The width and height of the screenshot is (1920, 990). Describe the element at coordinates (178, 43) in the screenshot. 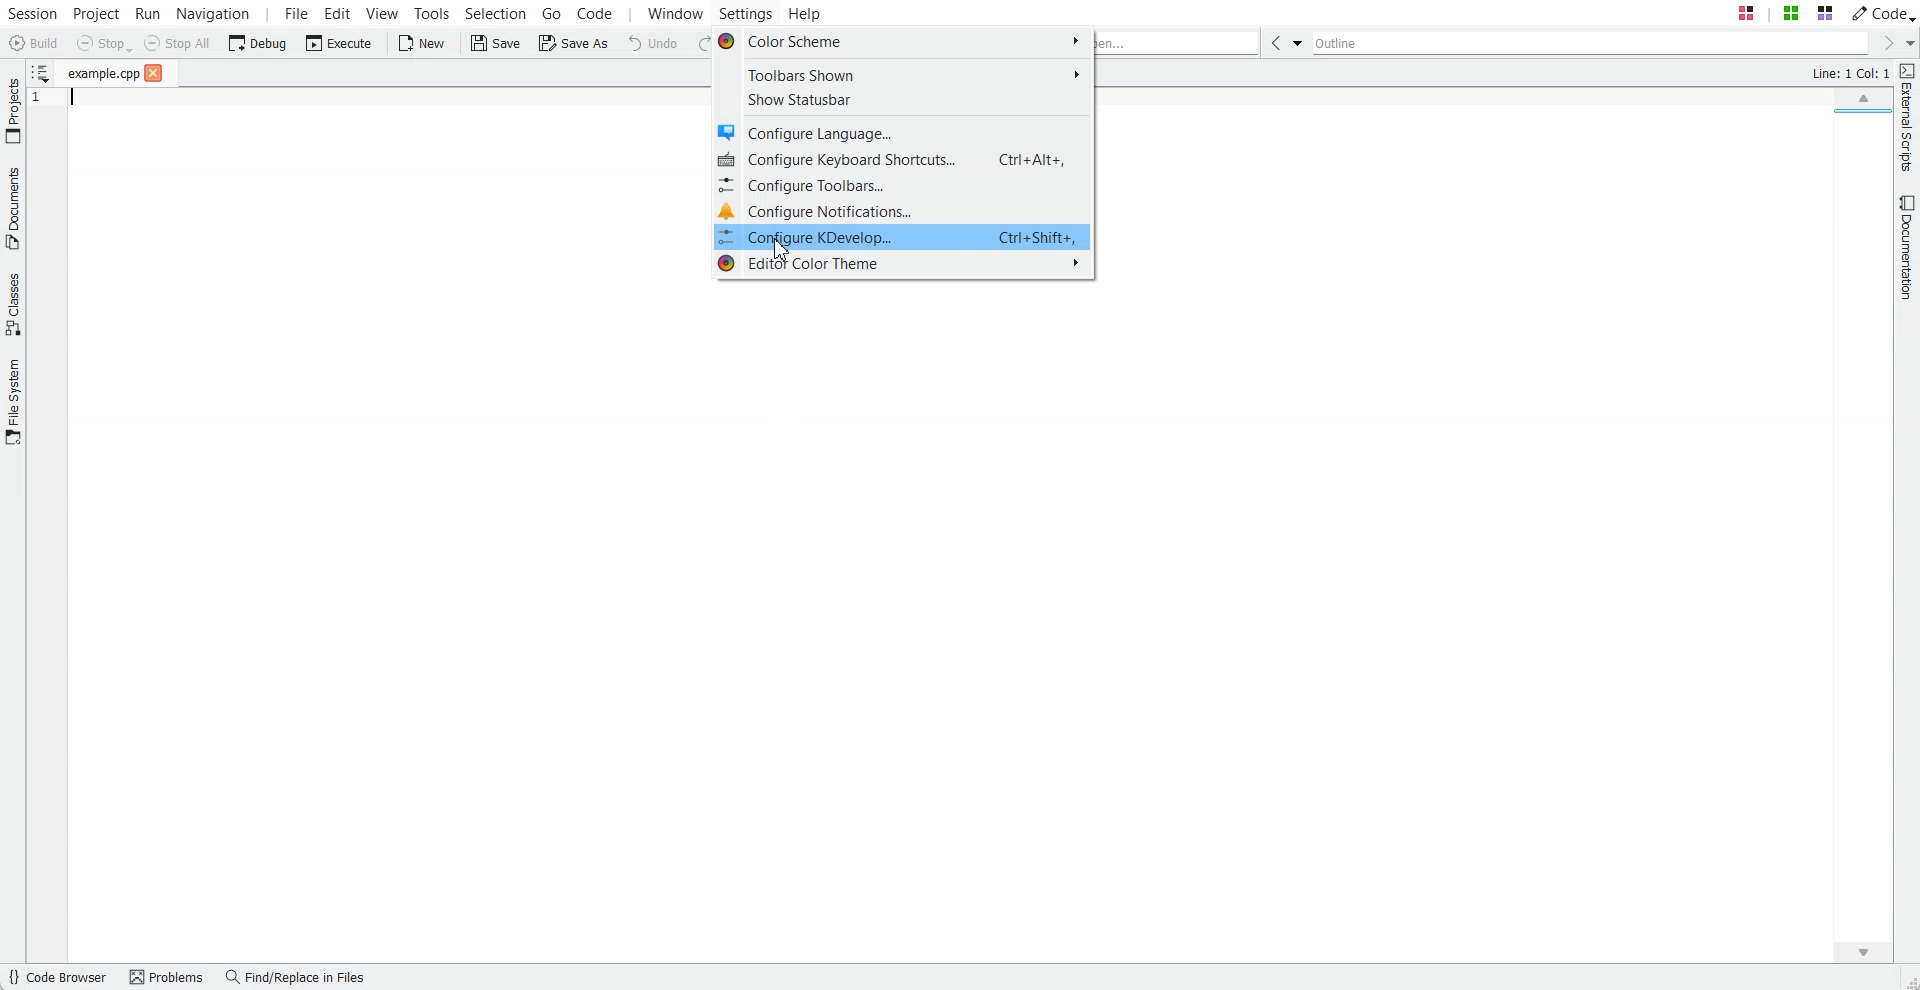

I see `Stop All` at that location.